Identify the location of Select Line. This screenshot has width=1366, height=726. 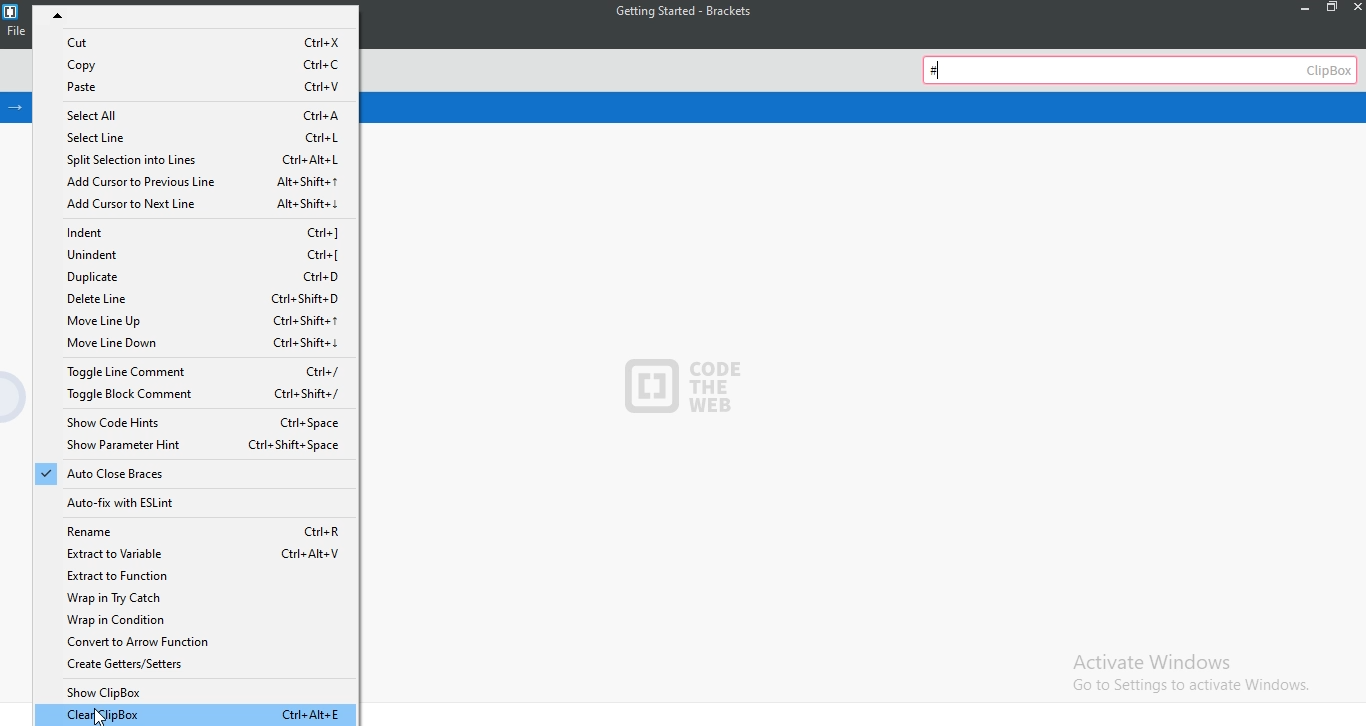
(198, 137).